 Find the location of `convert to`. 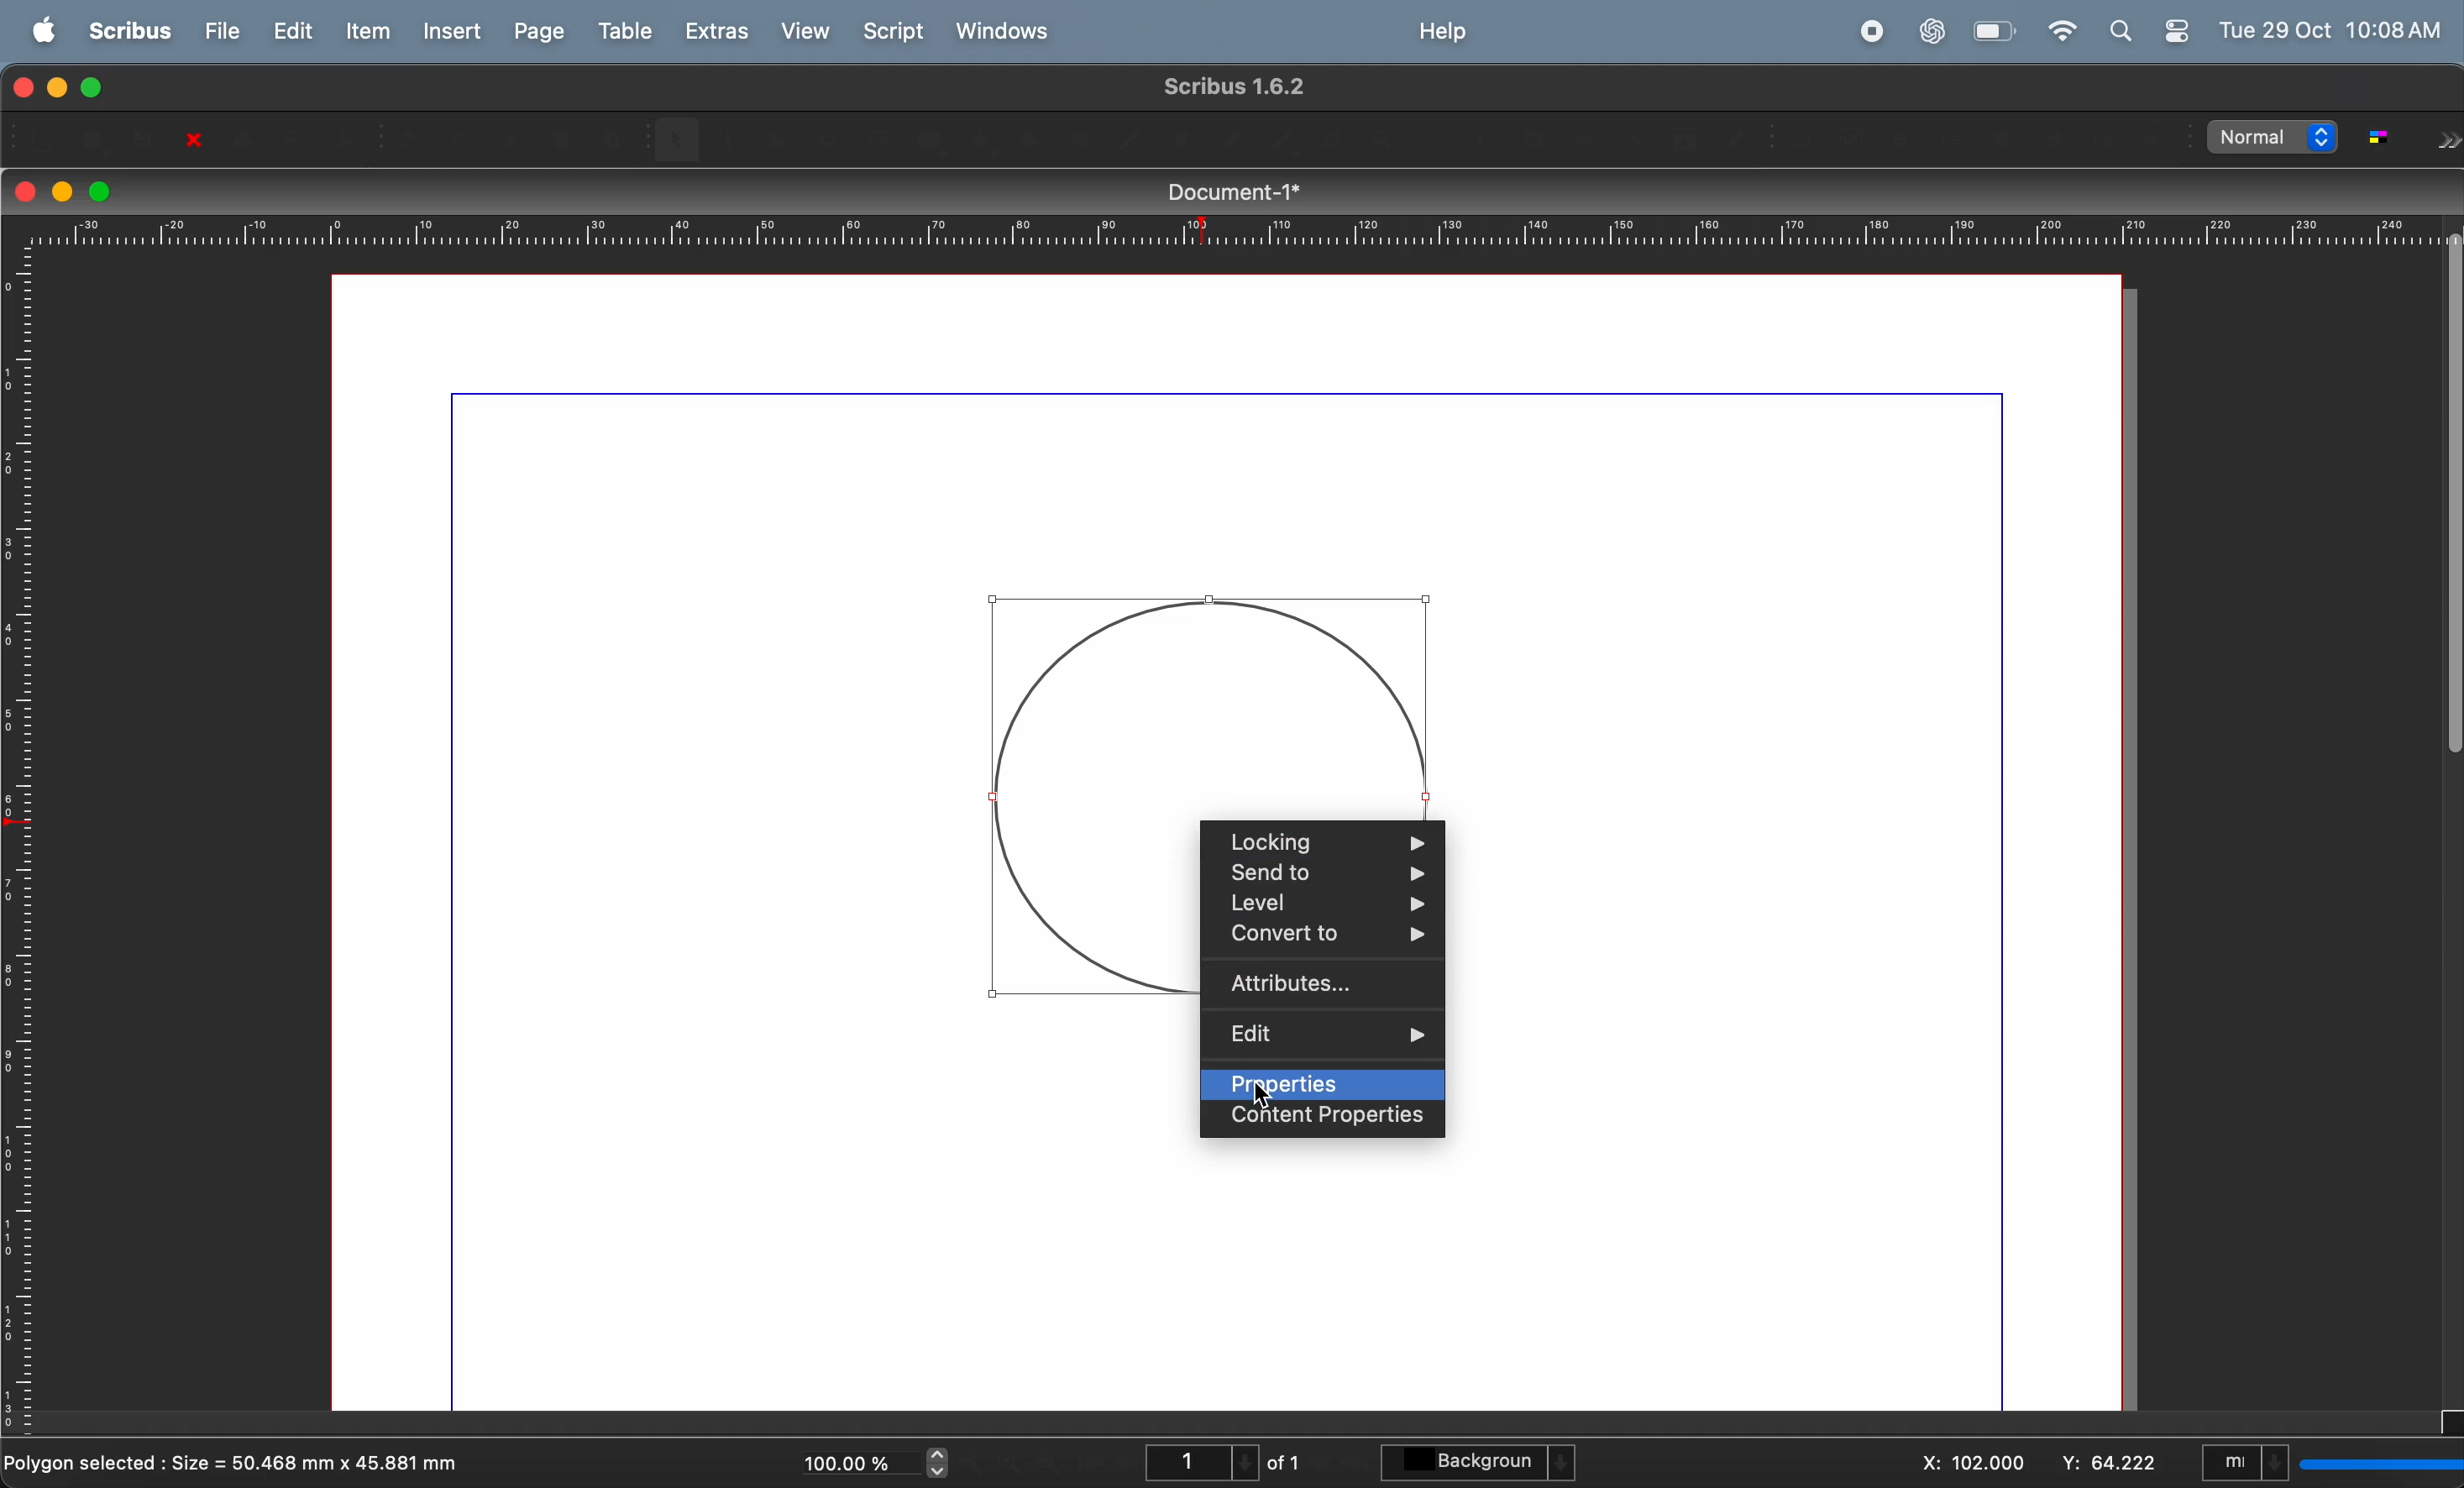

convert to is located at coordinates (1319, 934).